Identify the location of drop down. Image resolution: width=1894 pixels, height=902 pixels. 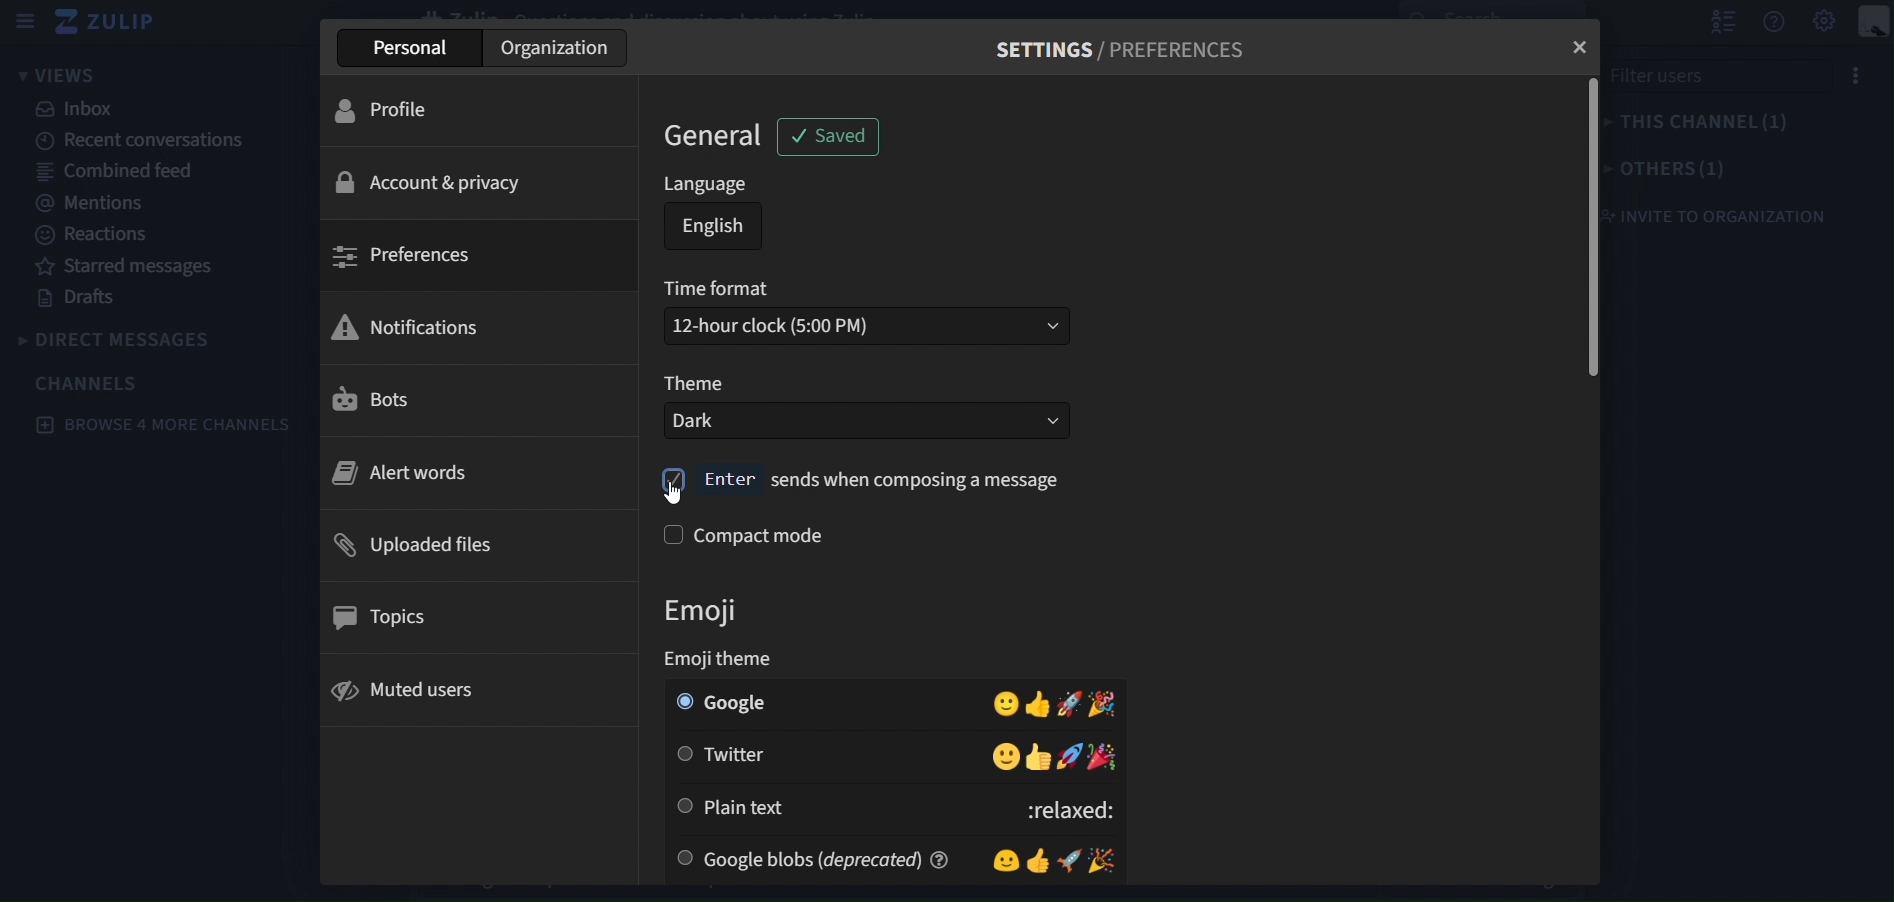
(1034, 325).